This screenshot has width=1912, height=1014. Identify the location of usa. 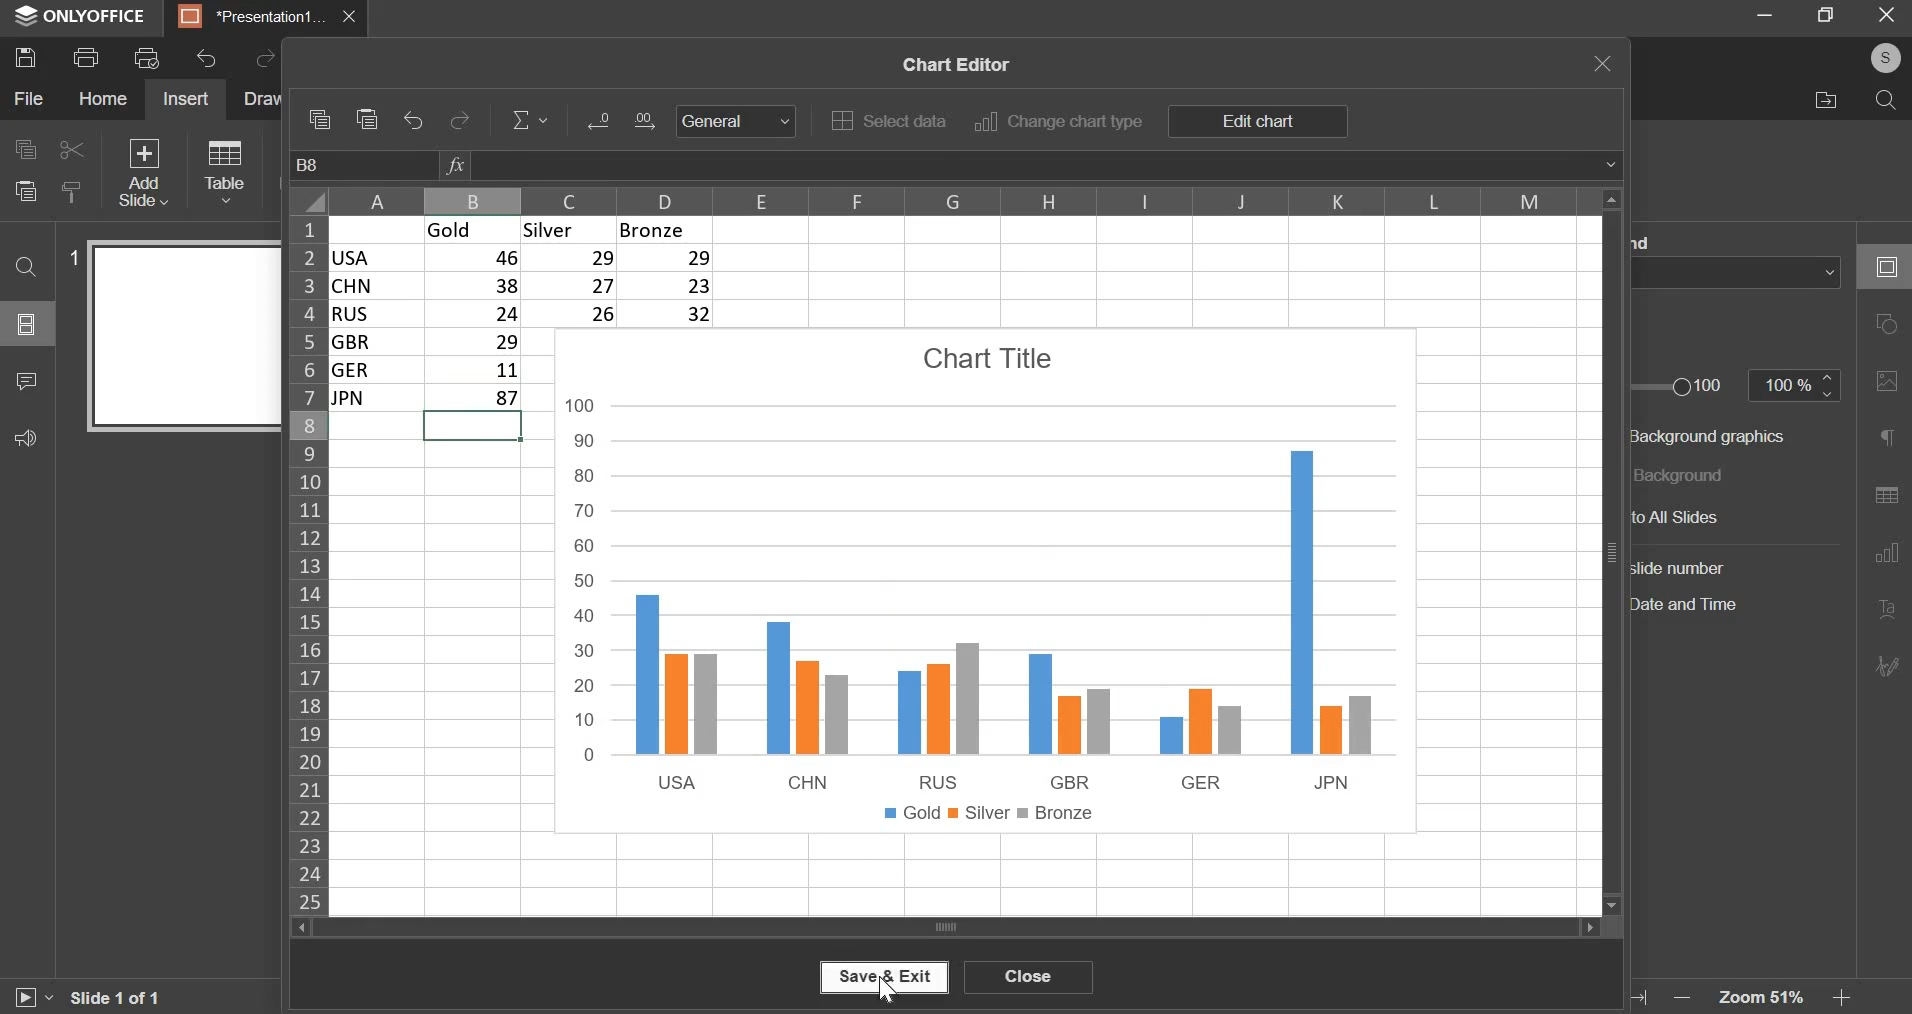
(377, 258).